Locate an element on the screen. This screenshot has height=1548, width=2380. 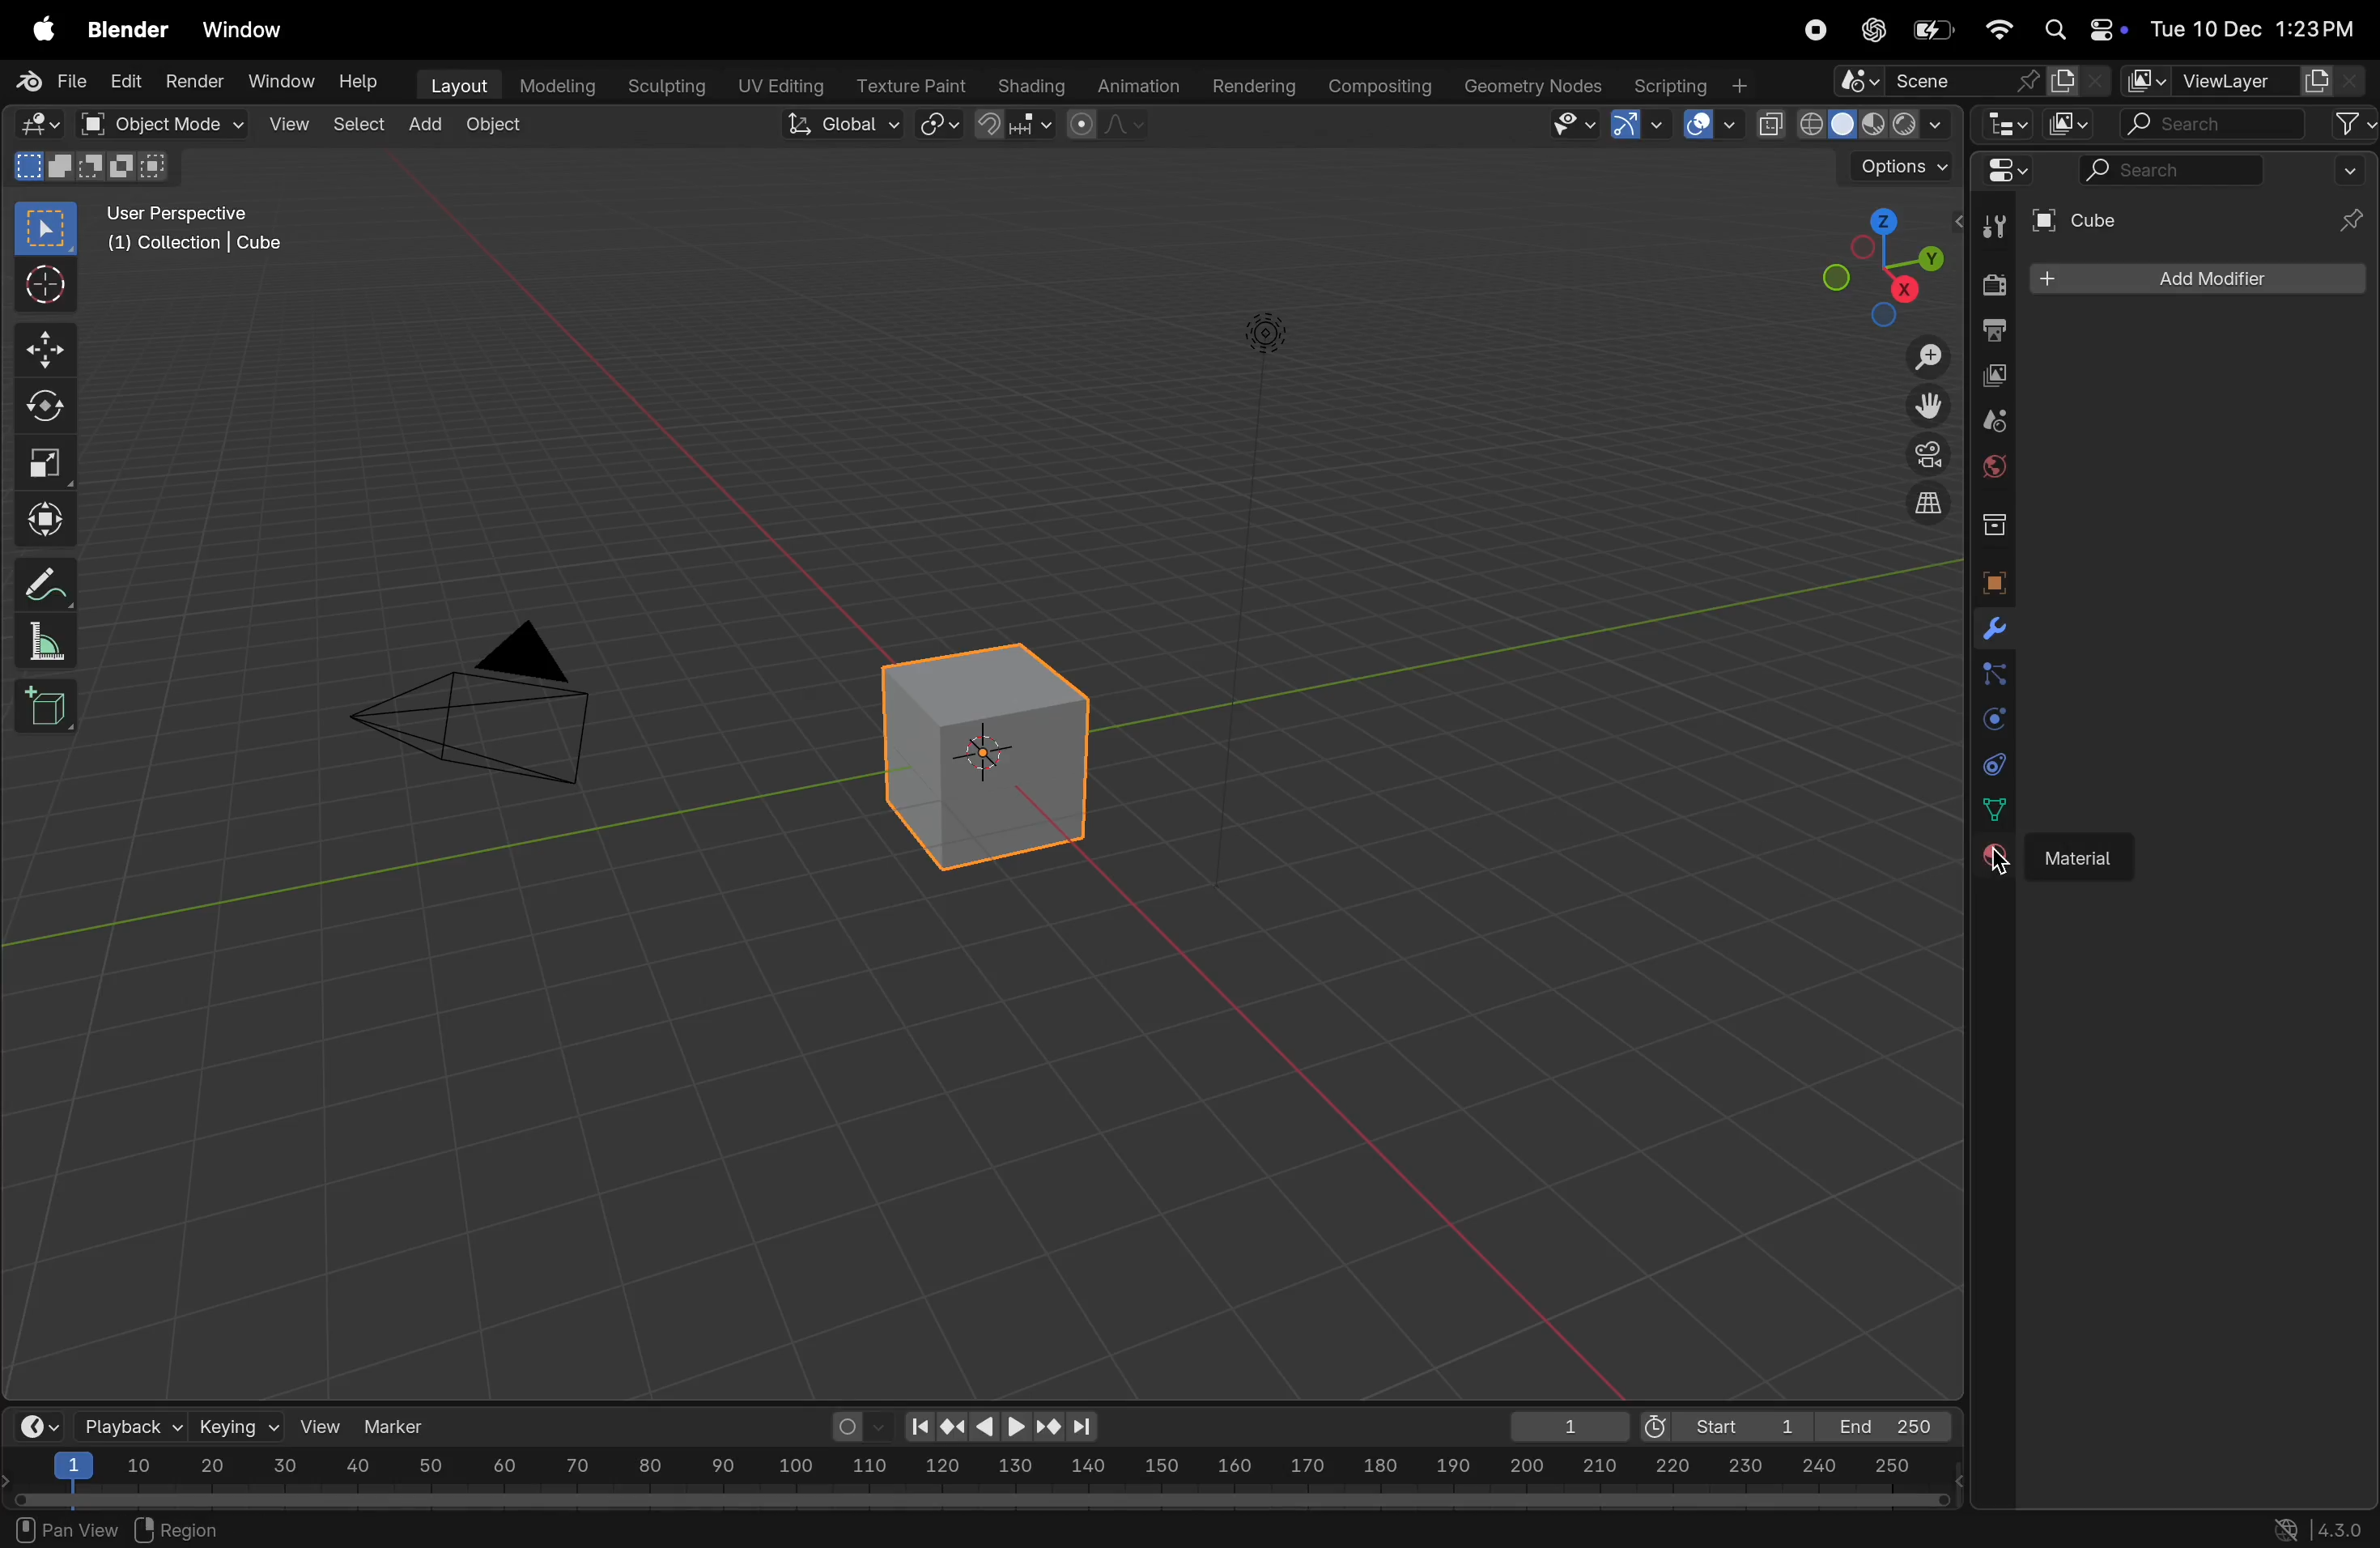
texture paint is located at coordinates (908, 79).